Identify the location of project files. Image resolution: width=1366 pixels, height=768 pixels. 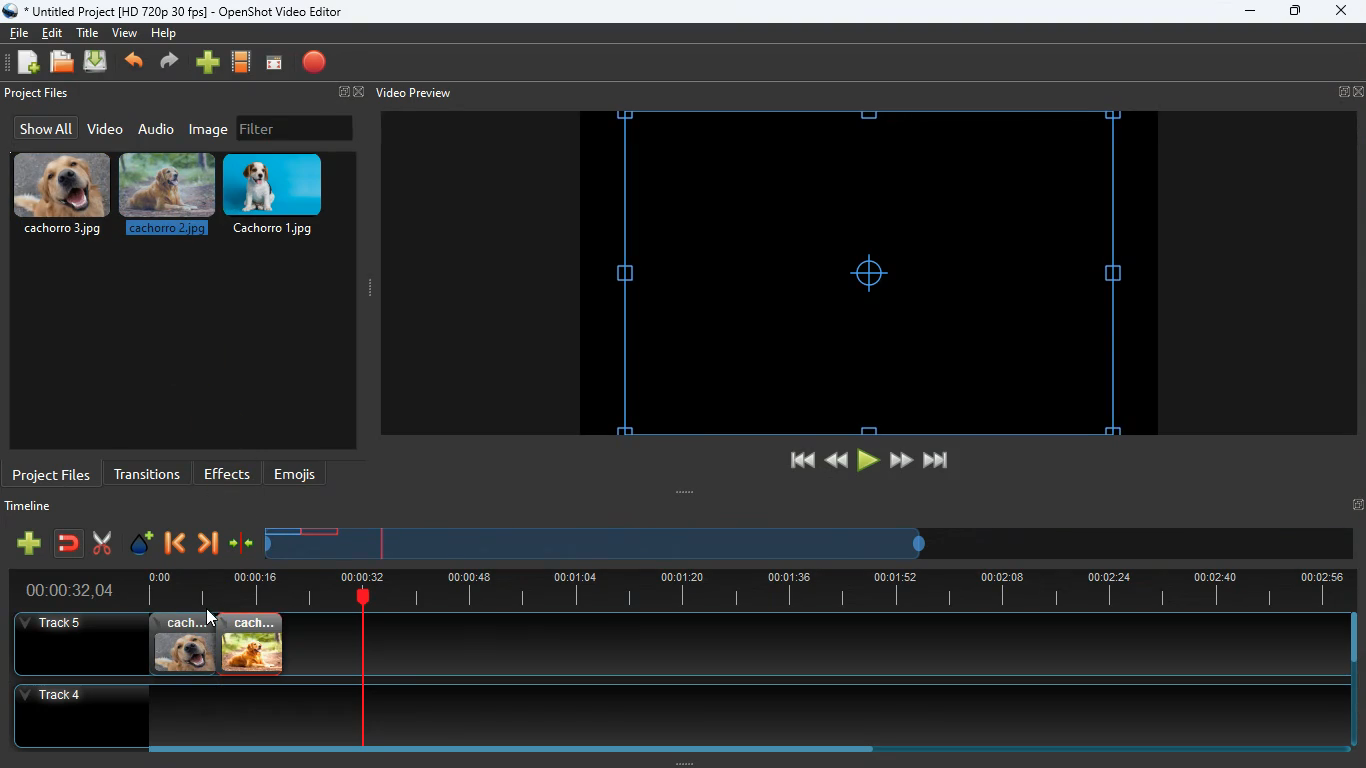
(52, 473).